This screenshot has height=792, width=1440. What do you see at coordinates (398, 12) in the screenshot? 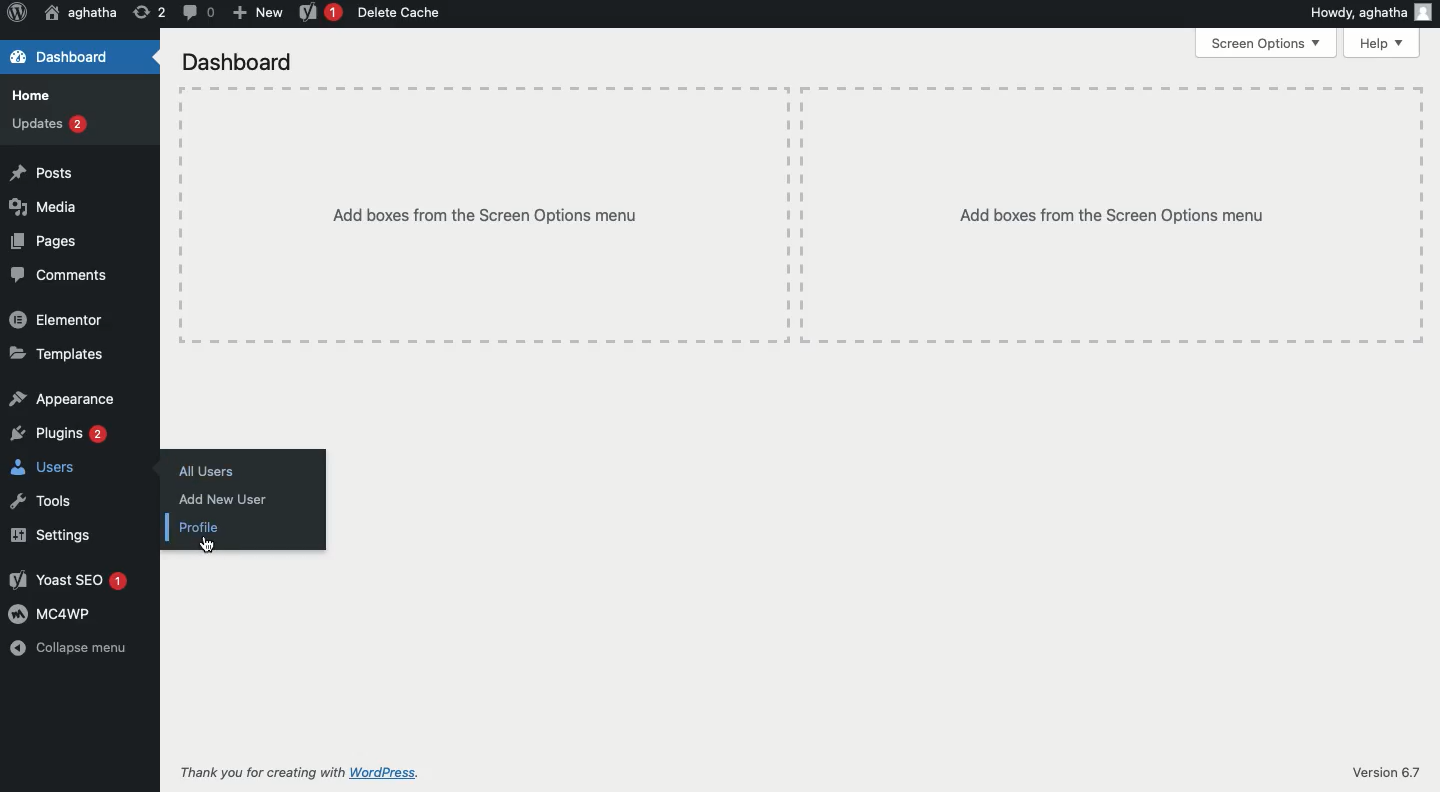
I see `Delete cache` at bounding box center [398, 12].